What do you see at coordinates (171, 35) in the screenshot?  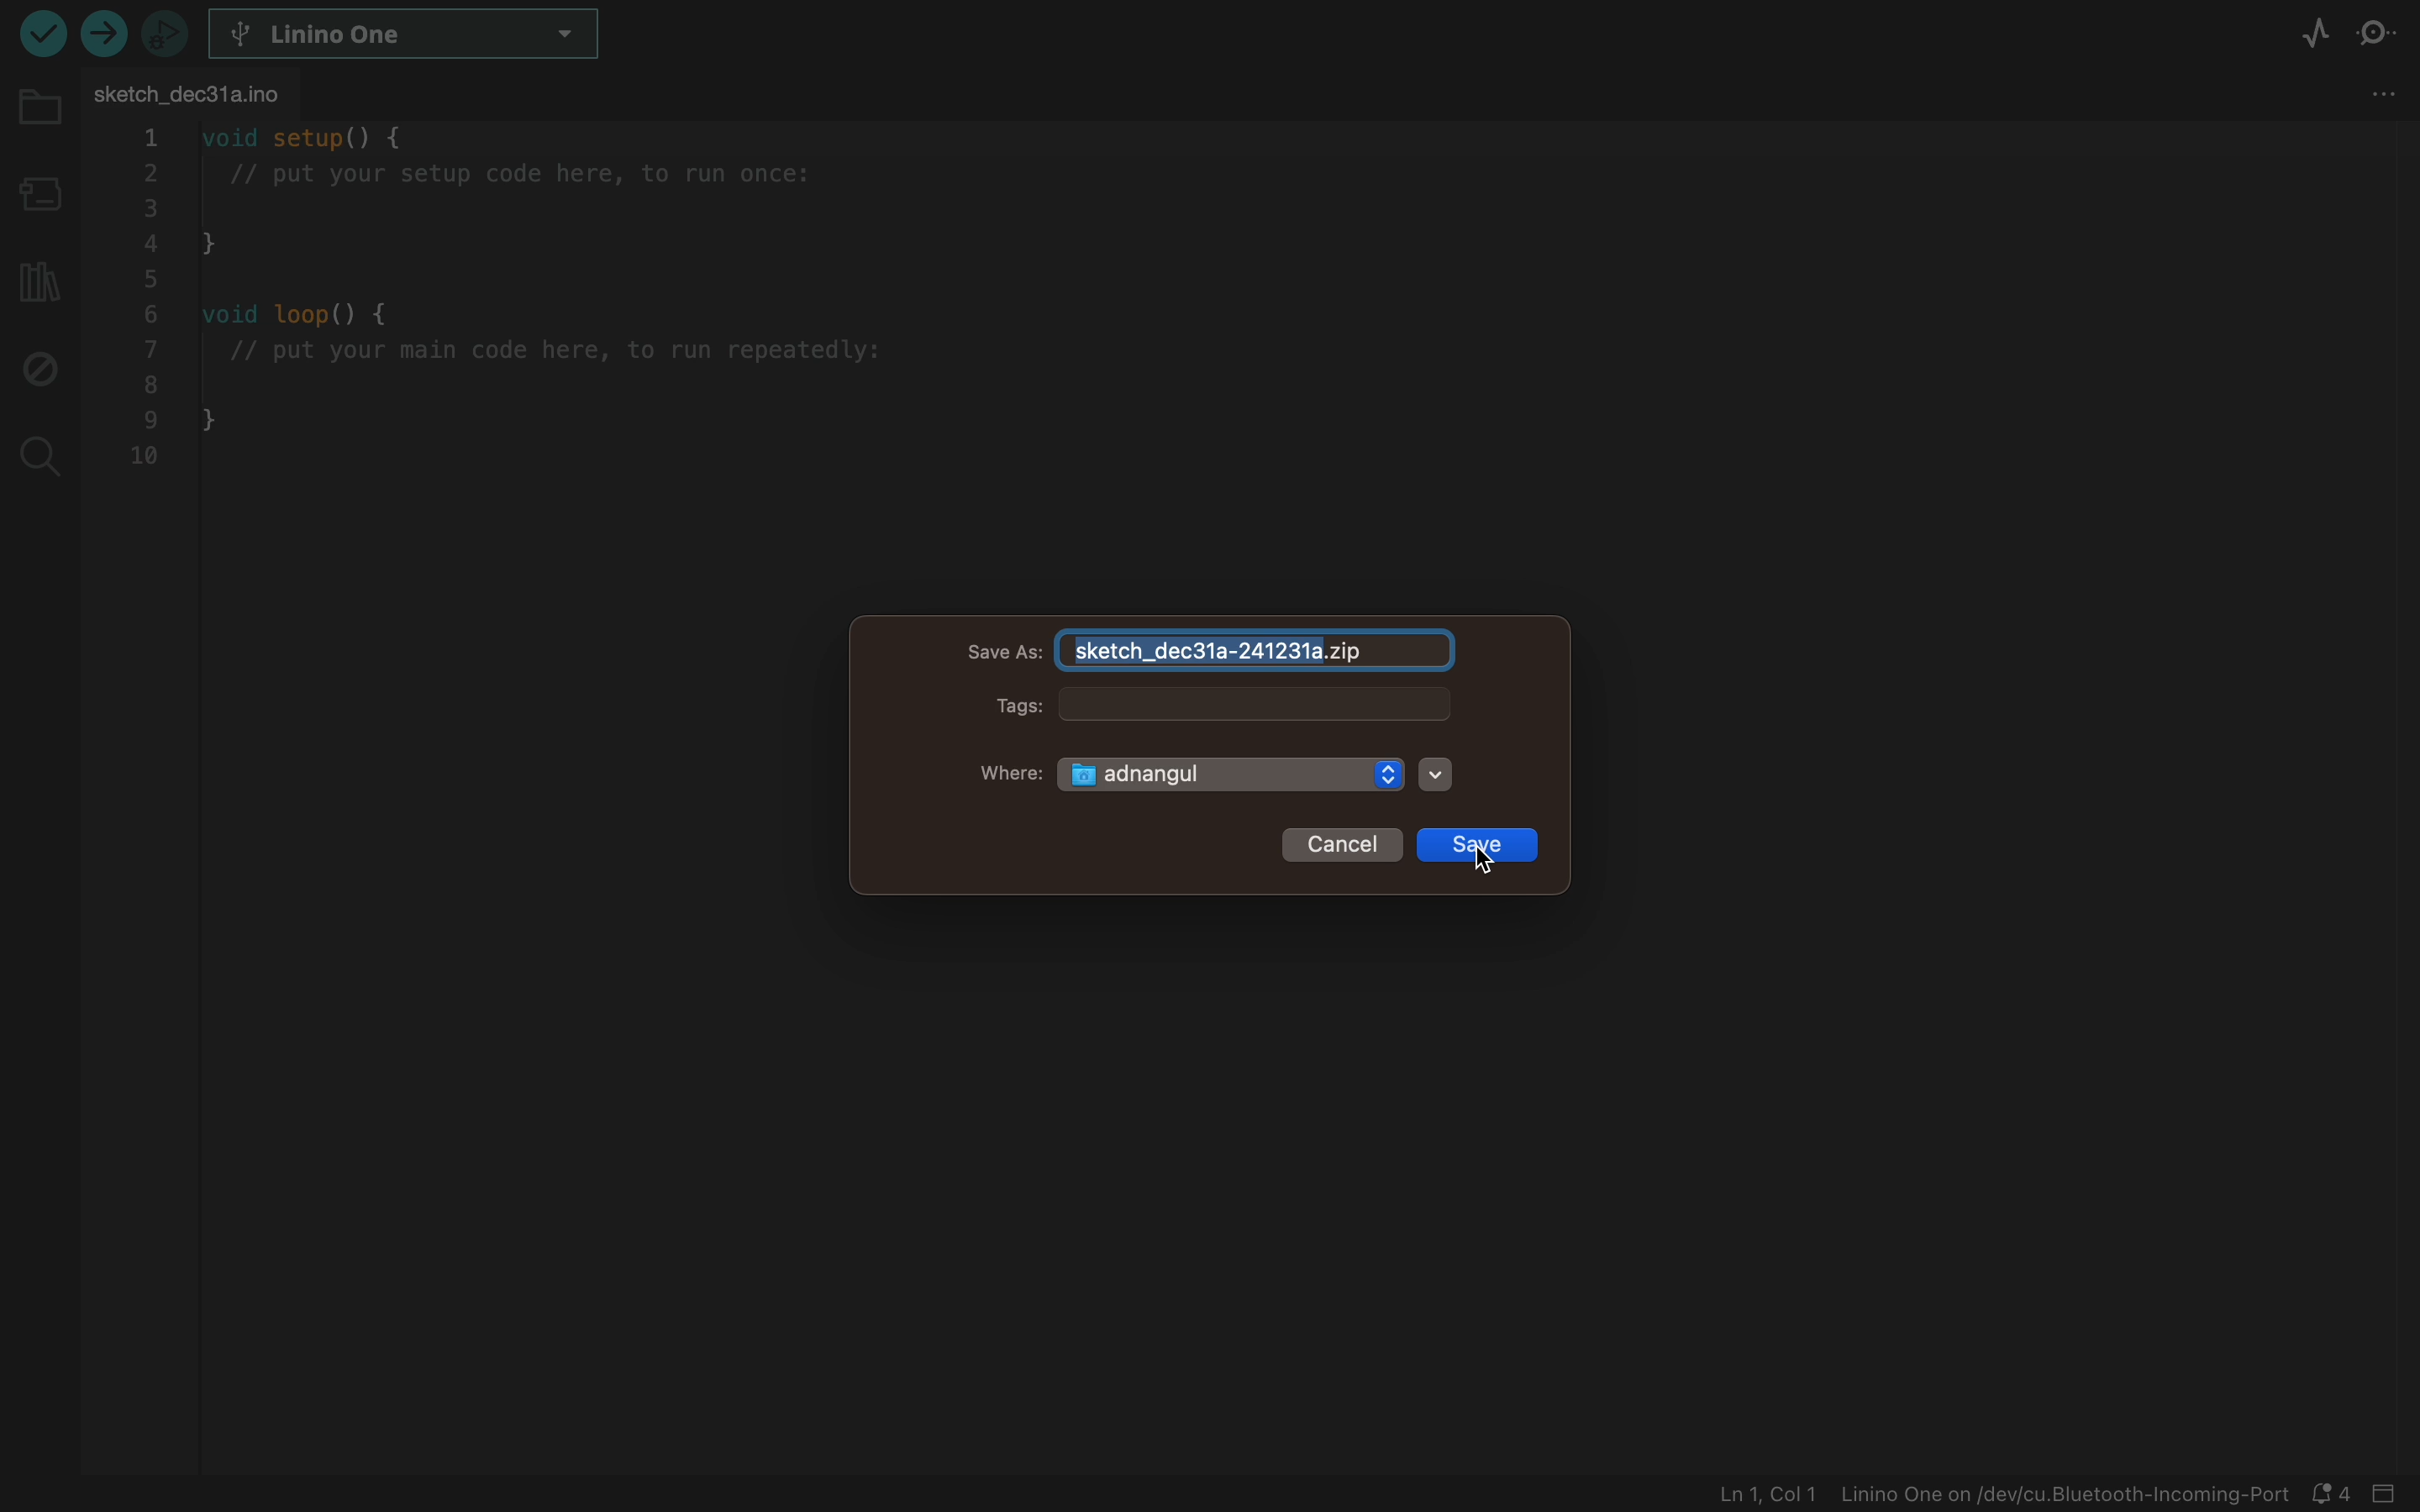 I see `debugger` at bounding box center [171, 35].